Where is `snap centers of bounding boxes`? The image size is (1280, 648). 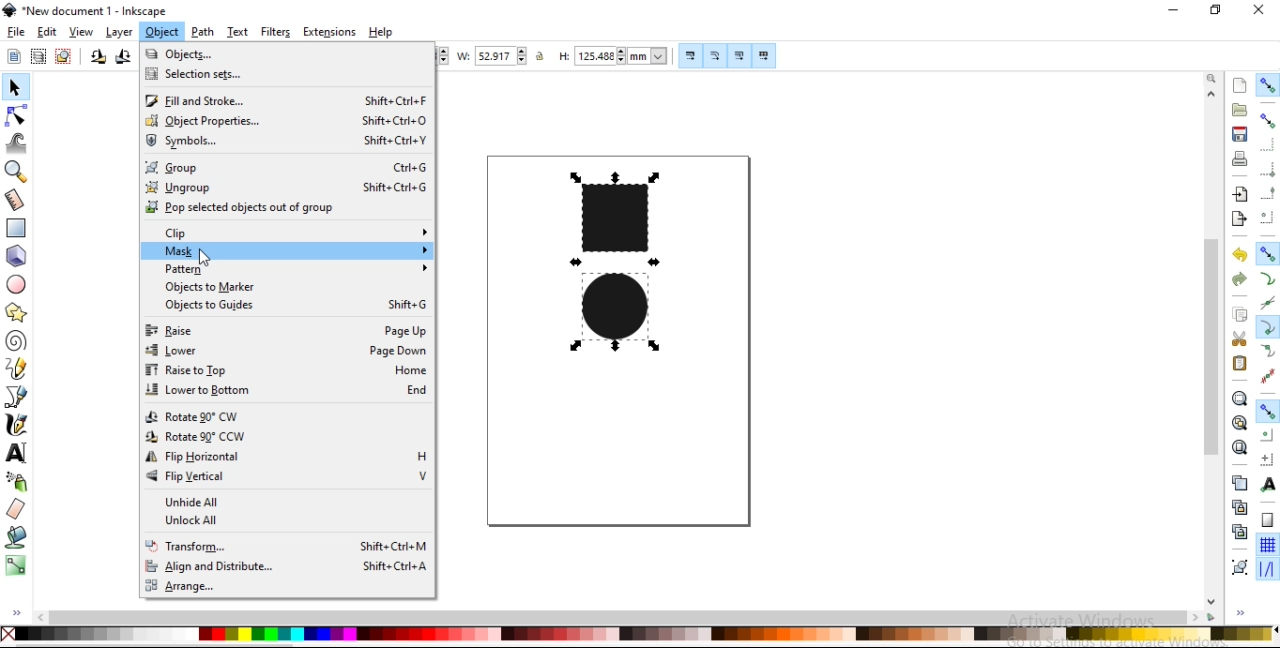 snap centers of bounding boxes is located at coordinates (1265, 216).